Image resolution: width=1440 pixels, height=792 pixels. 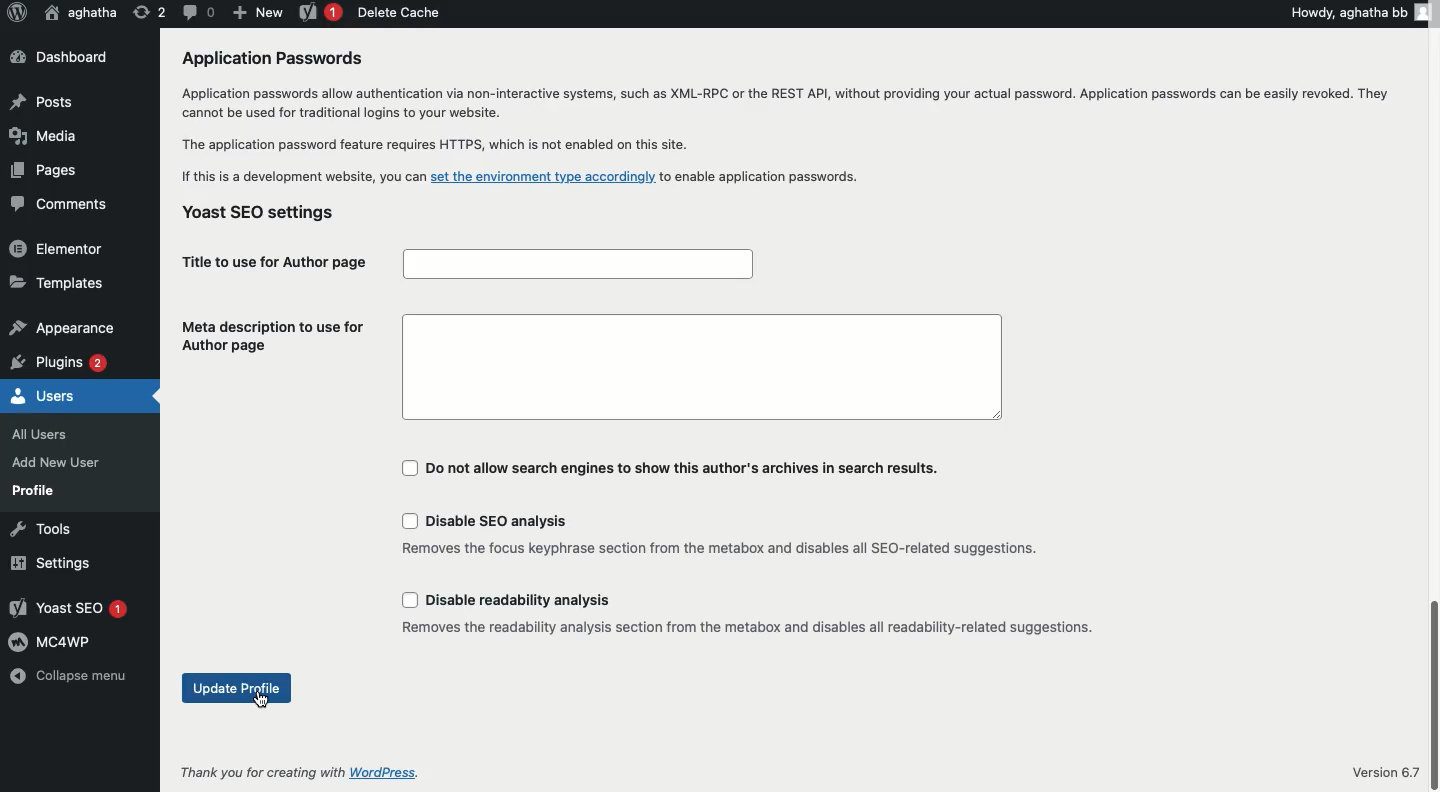 I want to click on | Title to use for Author page, so click(x=424, y=261).